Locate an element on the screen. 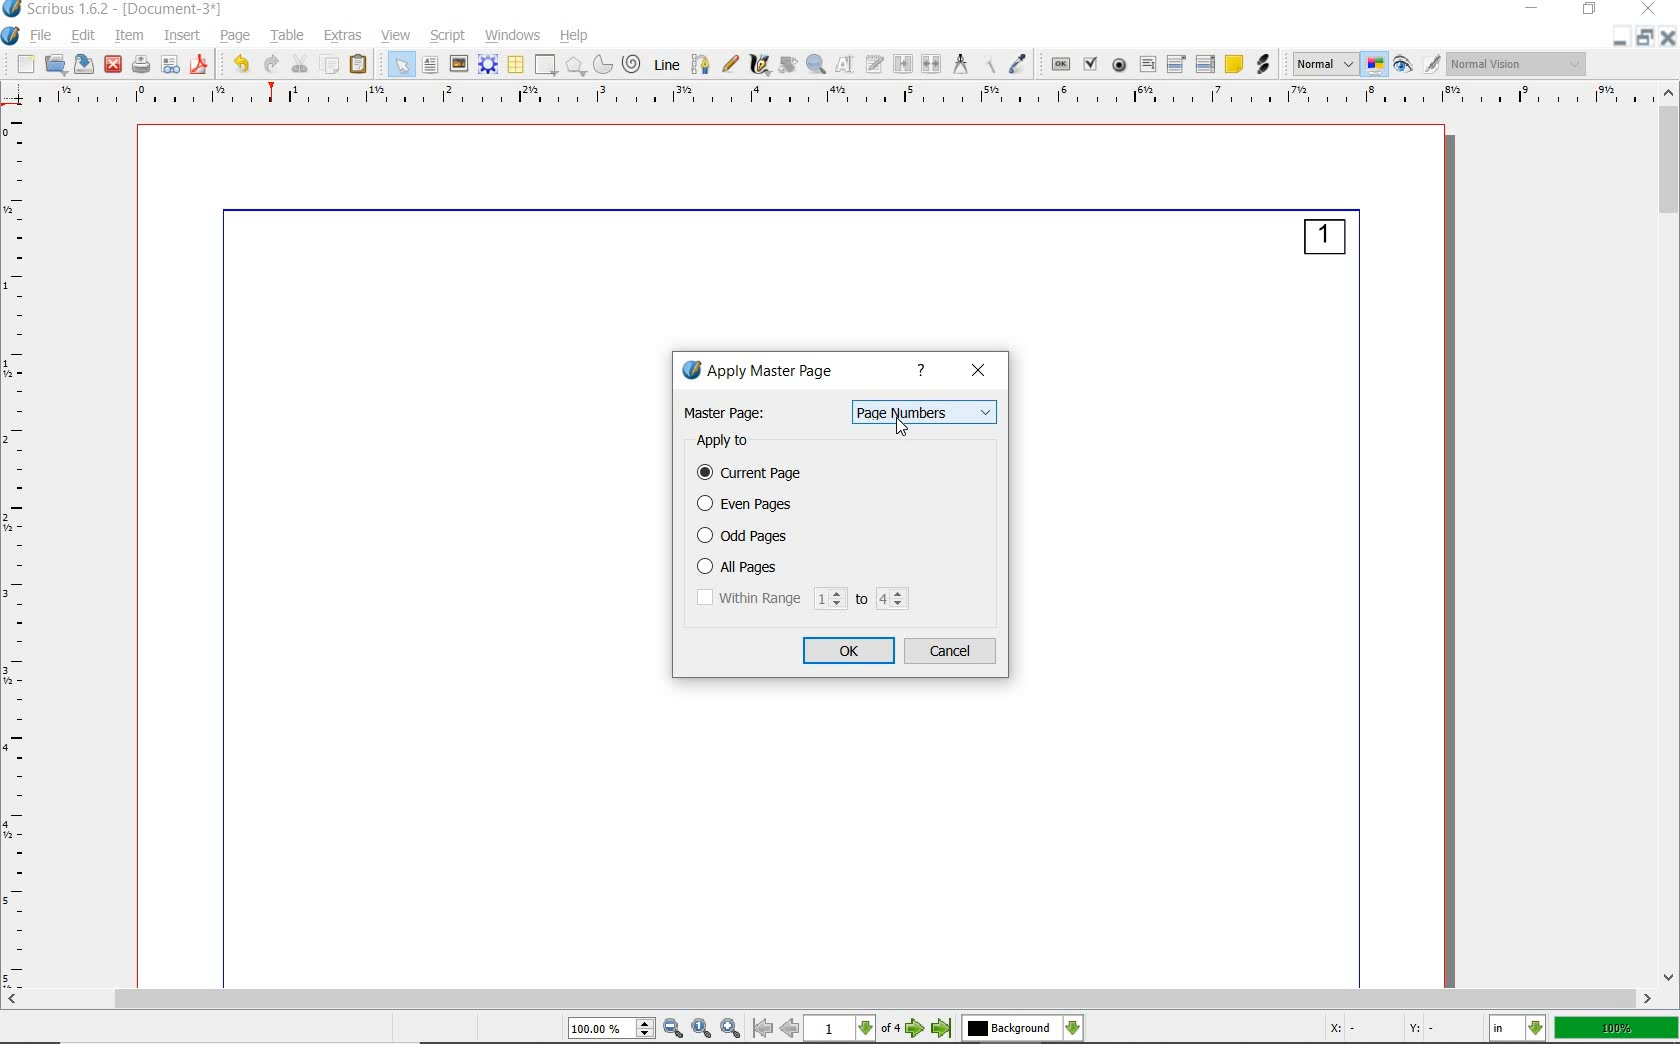  print is located at coordinates (142, 65).